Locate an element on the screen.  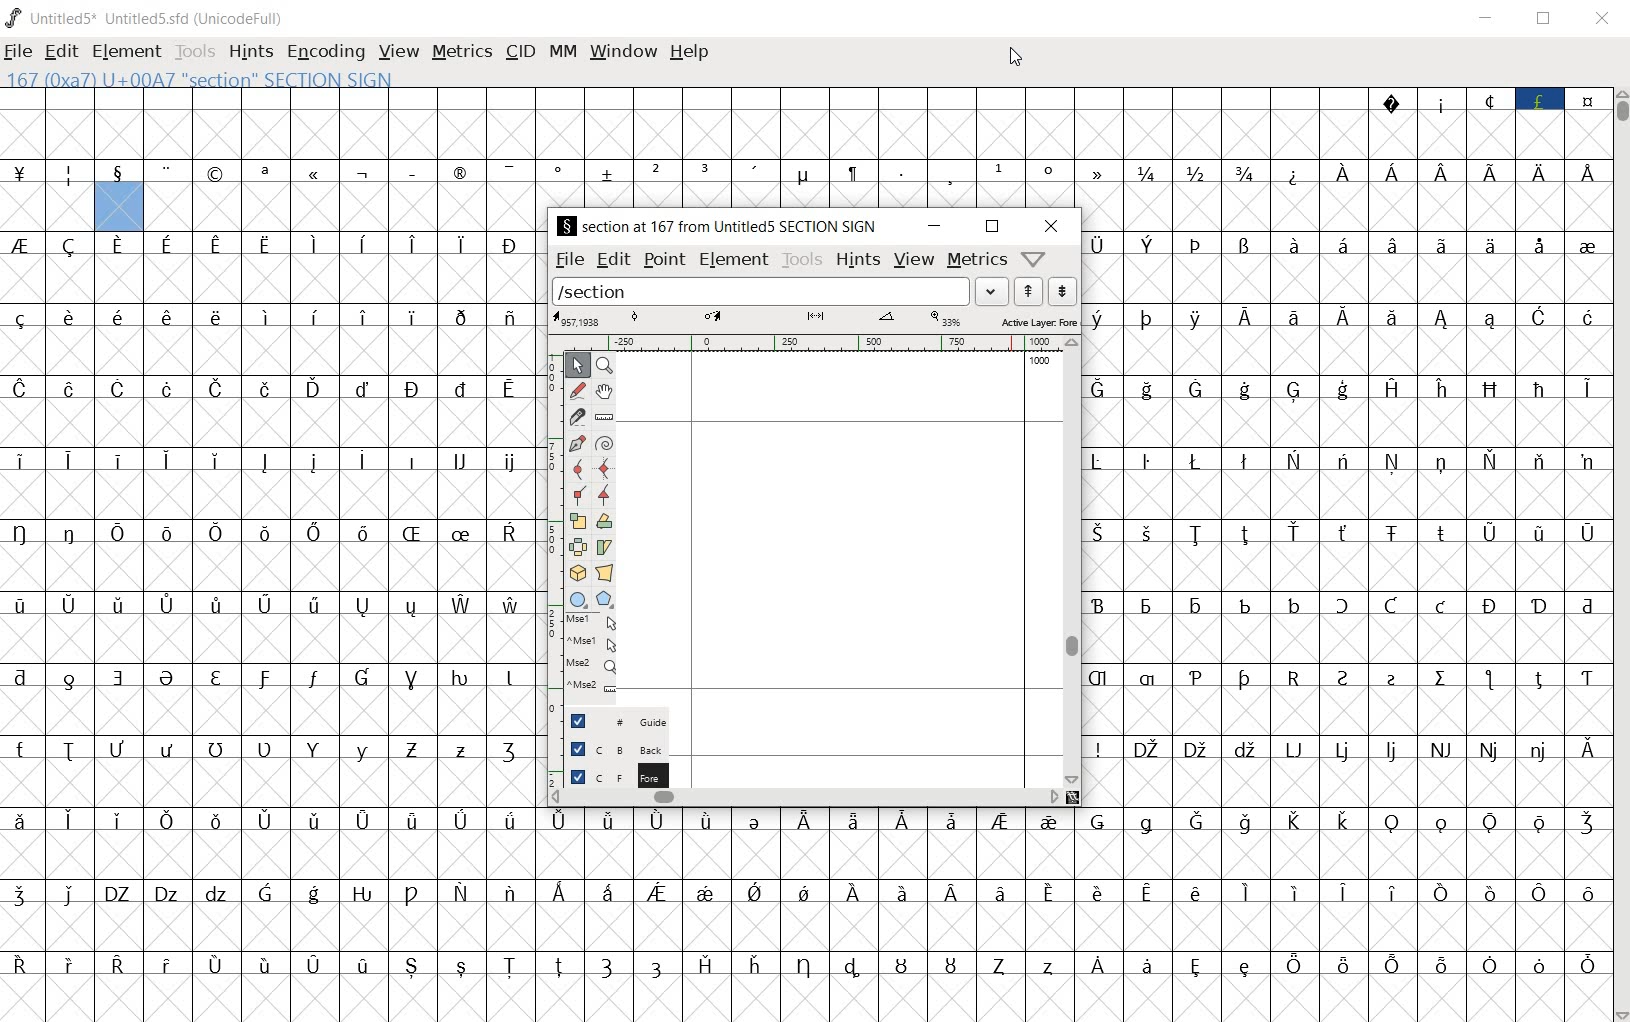
background layer is located at coordinates (619, 748).